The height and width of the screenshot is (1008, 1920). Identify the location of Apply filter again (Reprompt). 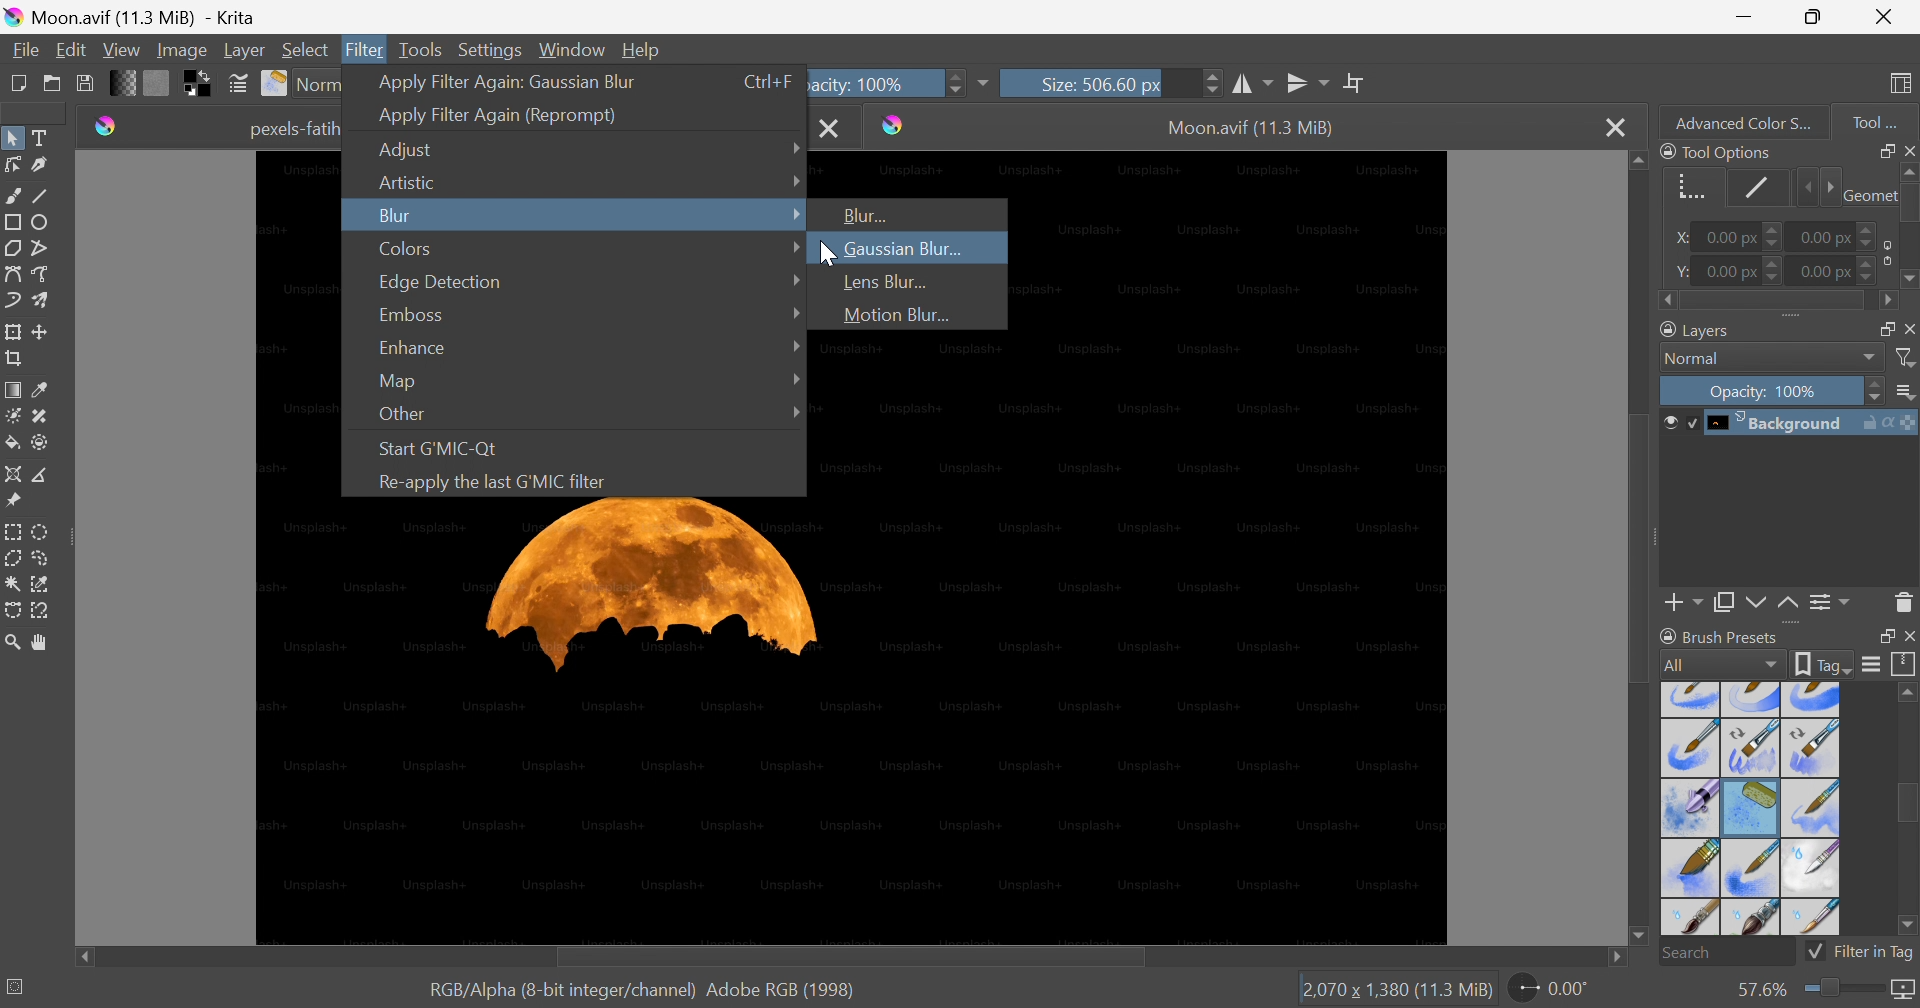
(502, 116).